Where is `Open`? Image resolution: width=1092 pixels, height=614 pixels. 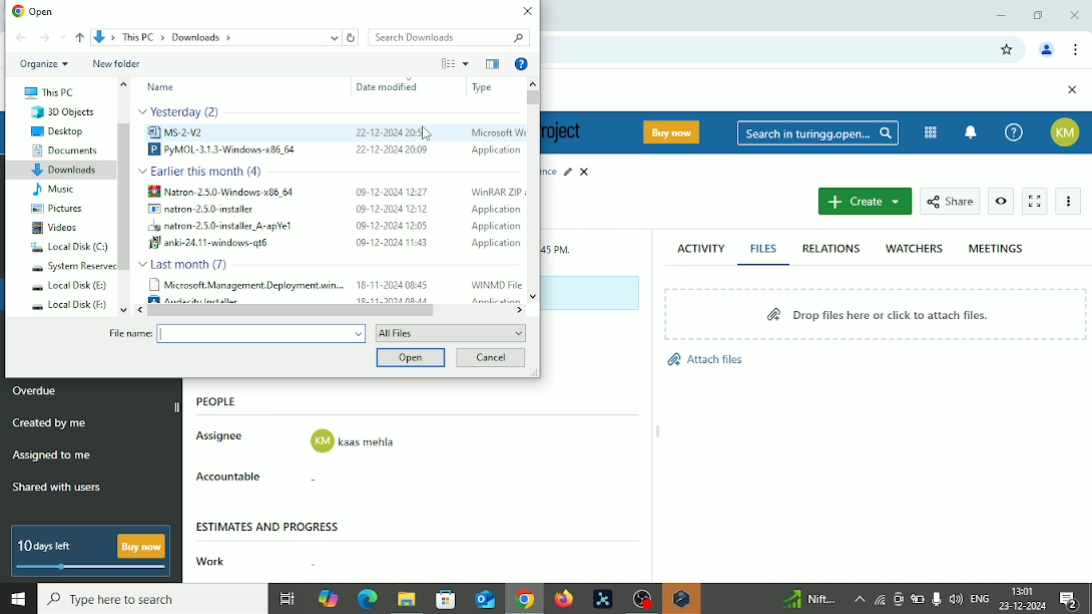 Open is located at coordinates (33, 11).